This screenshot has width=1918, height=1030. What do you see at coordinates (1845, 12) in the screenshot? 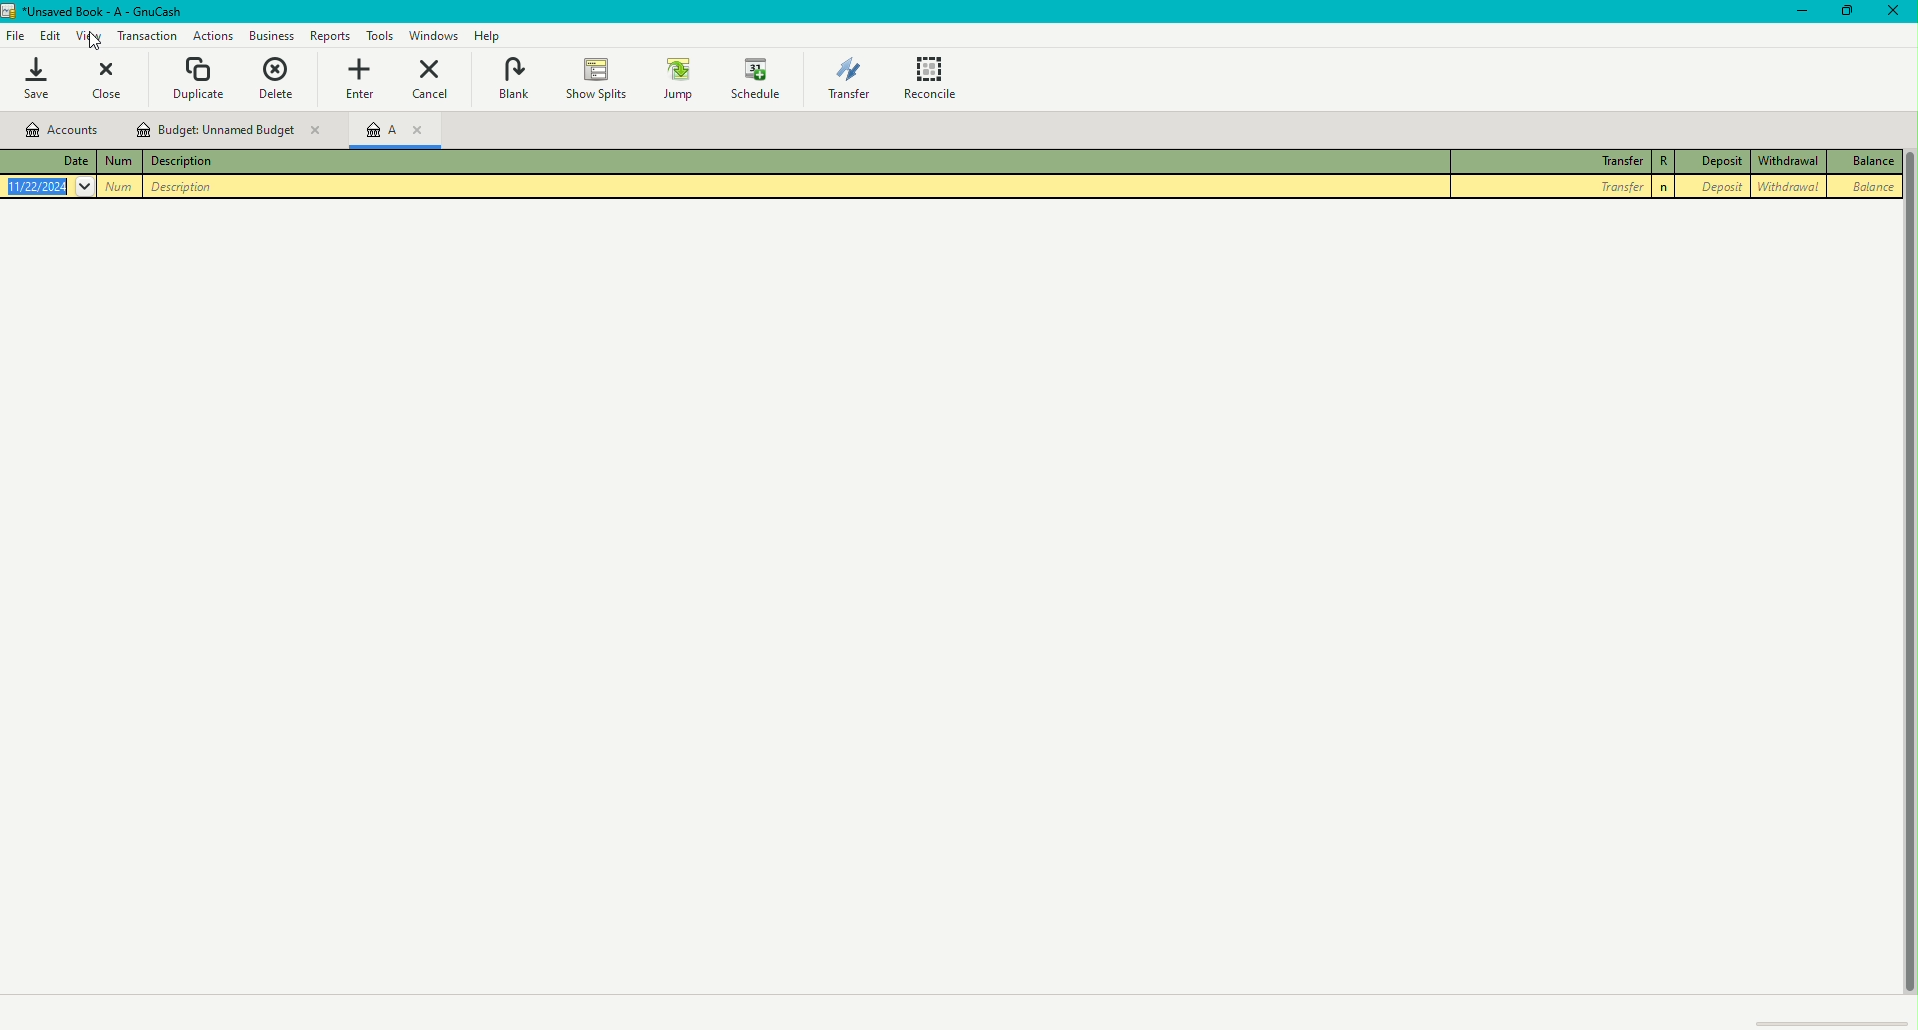
I see `Restore` at bounding box center [1845, 12].